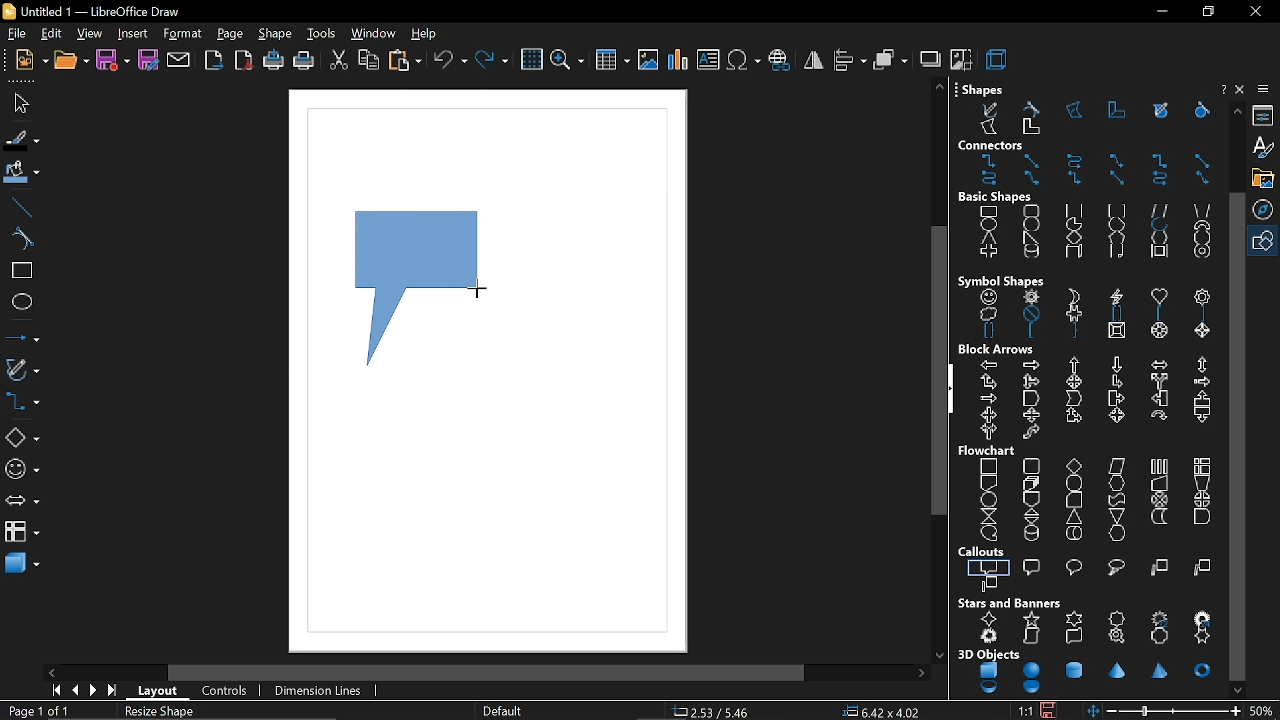 Image resolution: width=1280 pixels, height=720 pixels. Describe the element at coordinates (53, 692) in the screenshot. I see `go to first page` at that location.